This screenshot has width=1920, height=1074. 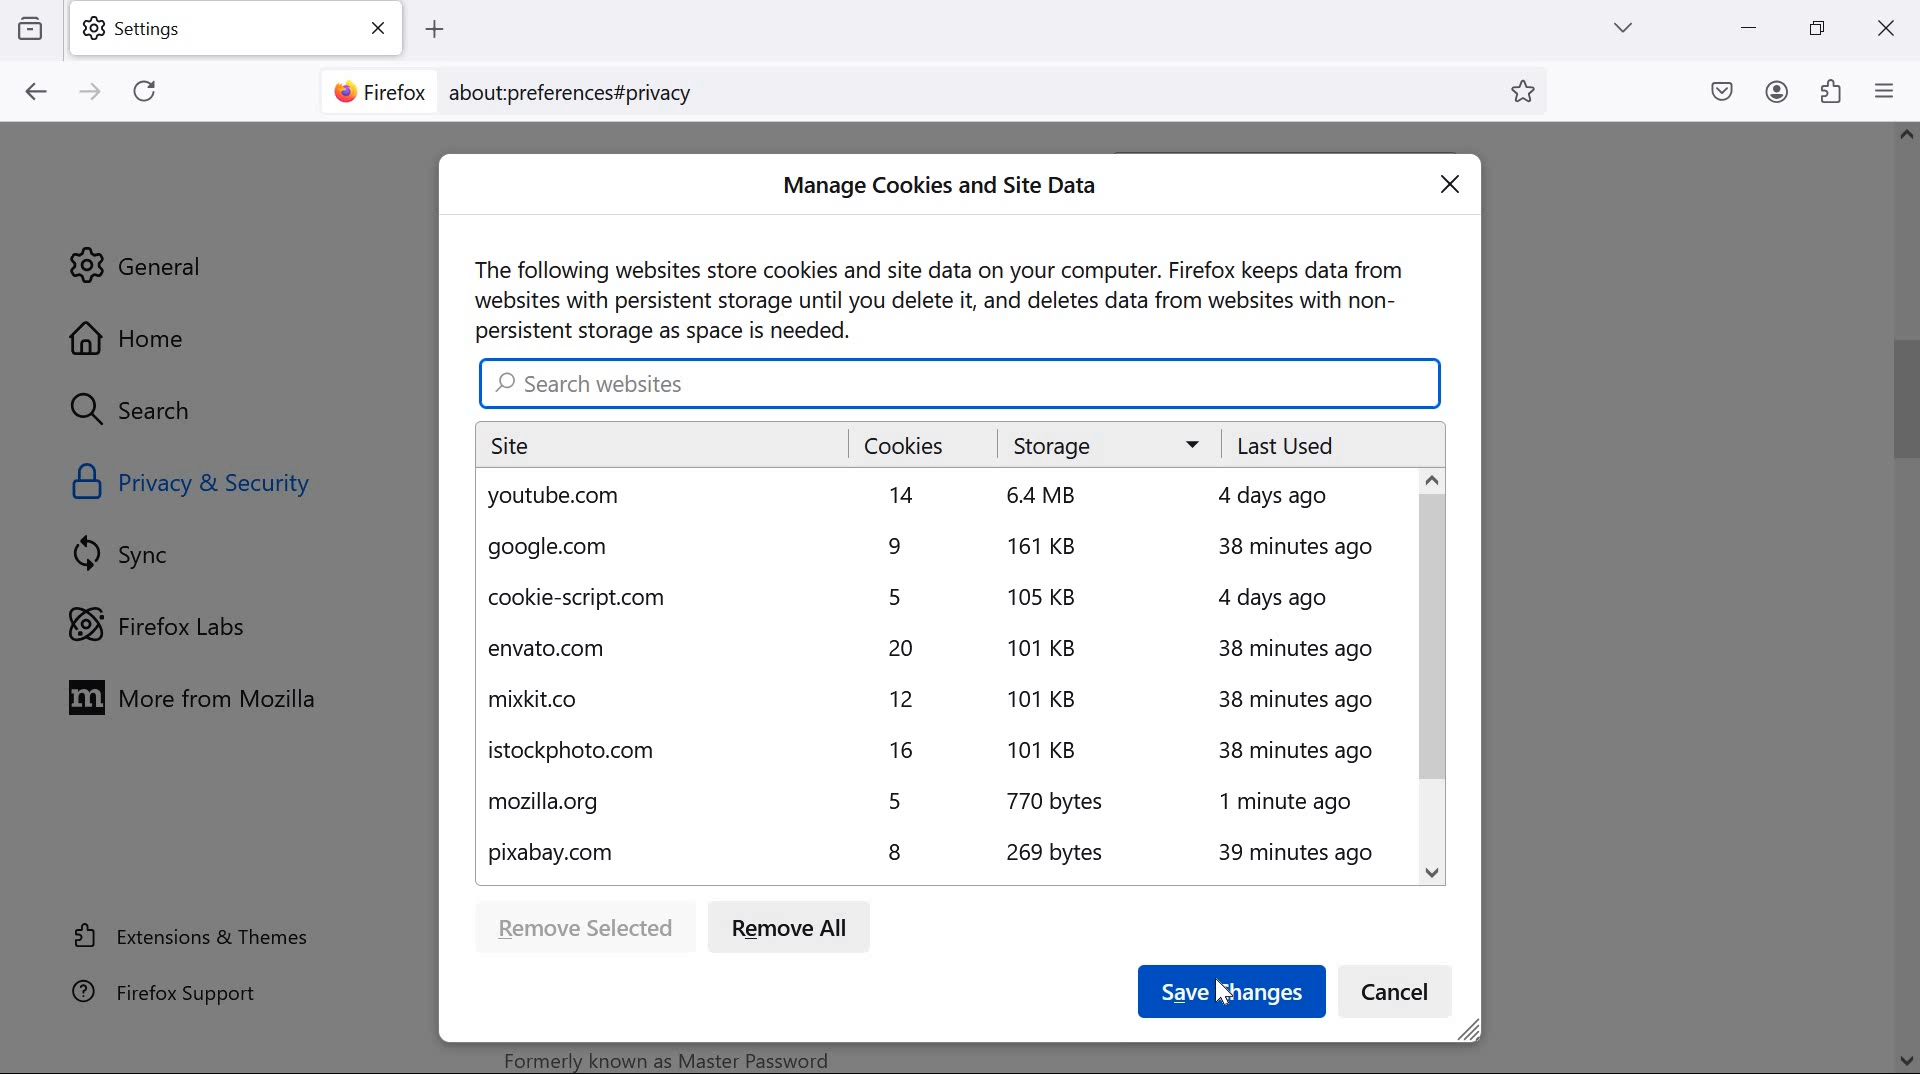 What do you see at coordinates (1623, 27) in the screenshot?
I see `list all tabs` at bounding box center [1623, 27].